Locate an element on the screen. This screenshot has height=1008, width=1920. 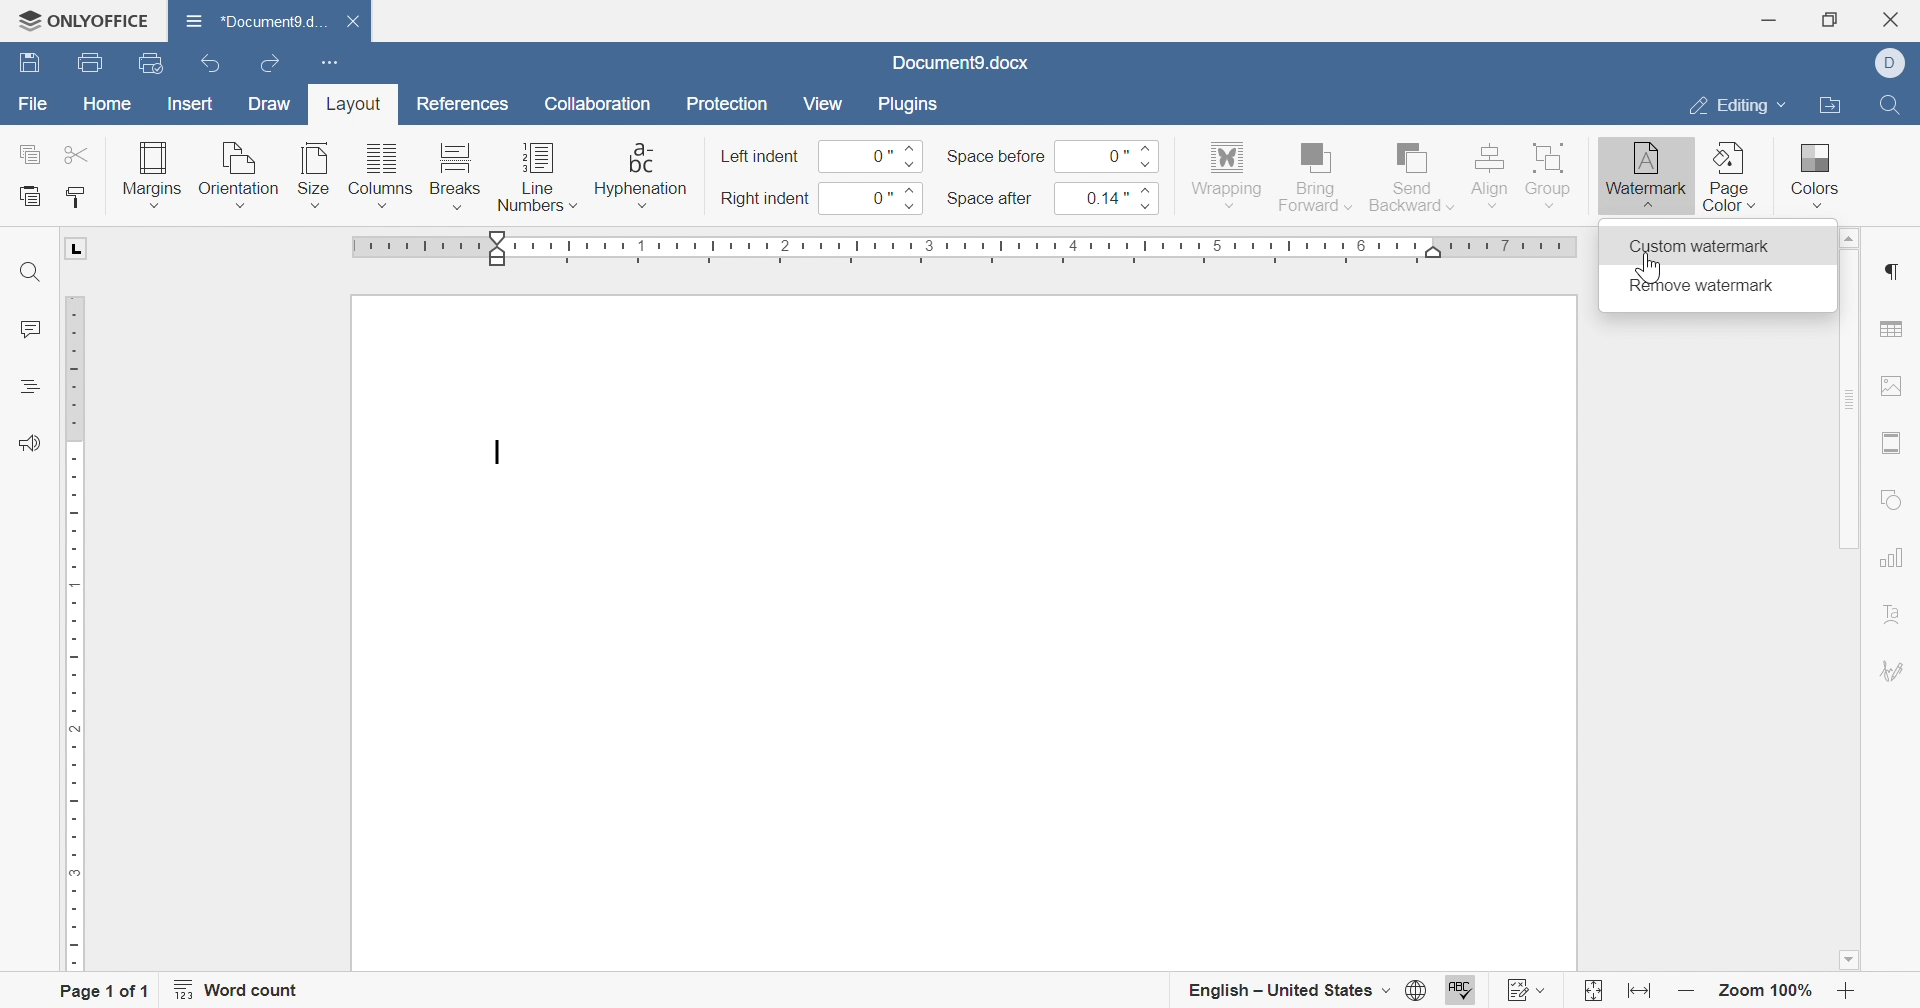
comments is located at coordinates (27, 330).